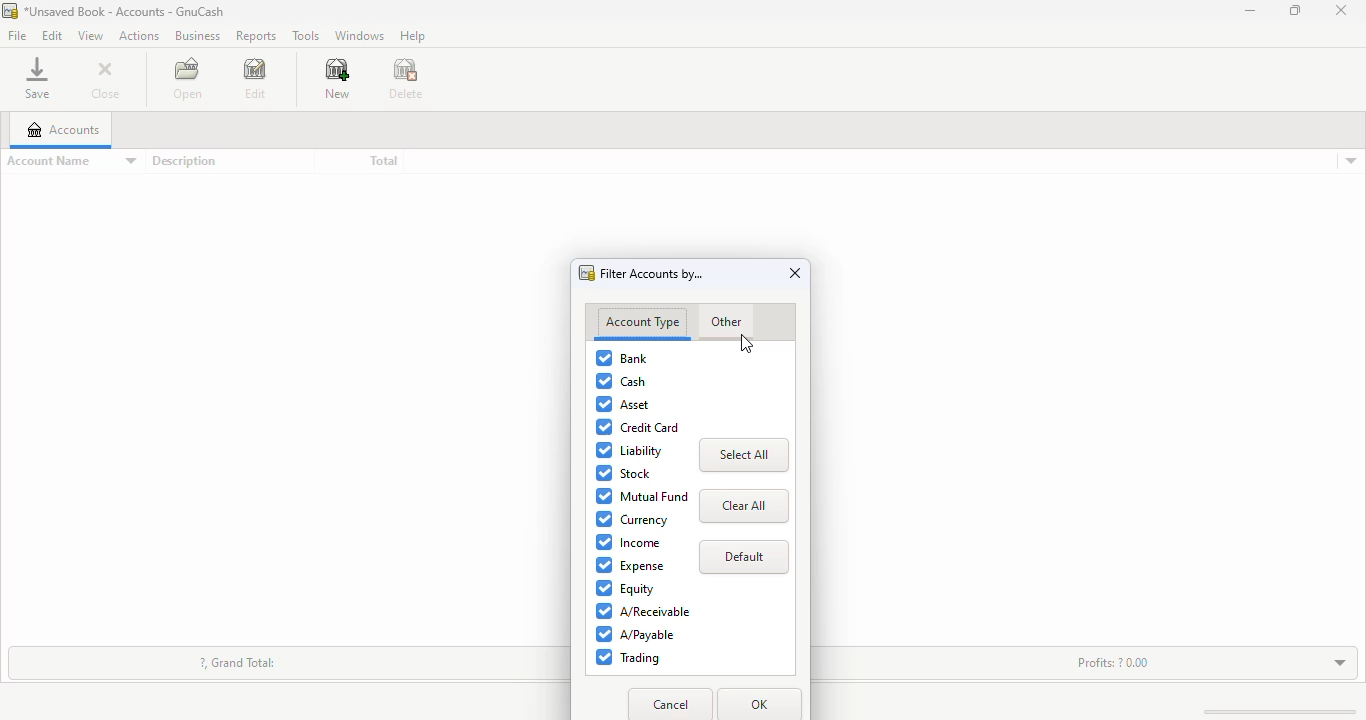 The width and height of the screenshot is (1366, 720). Describe the element at coordinates (9, 11) in the screenshot. I see `logo` at that location.